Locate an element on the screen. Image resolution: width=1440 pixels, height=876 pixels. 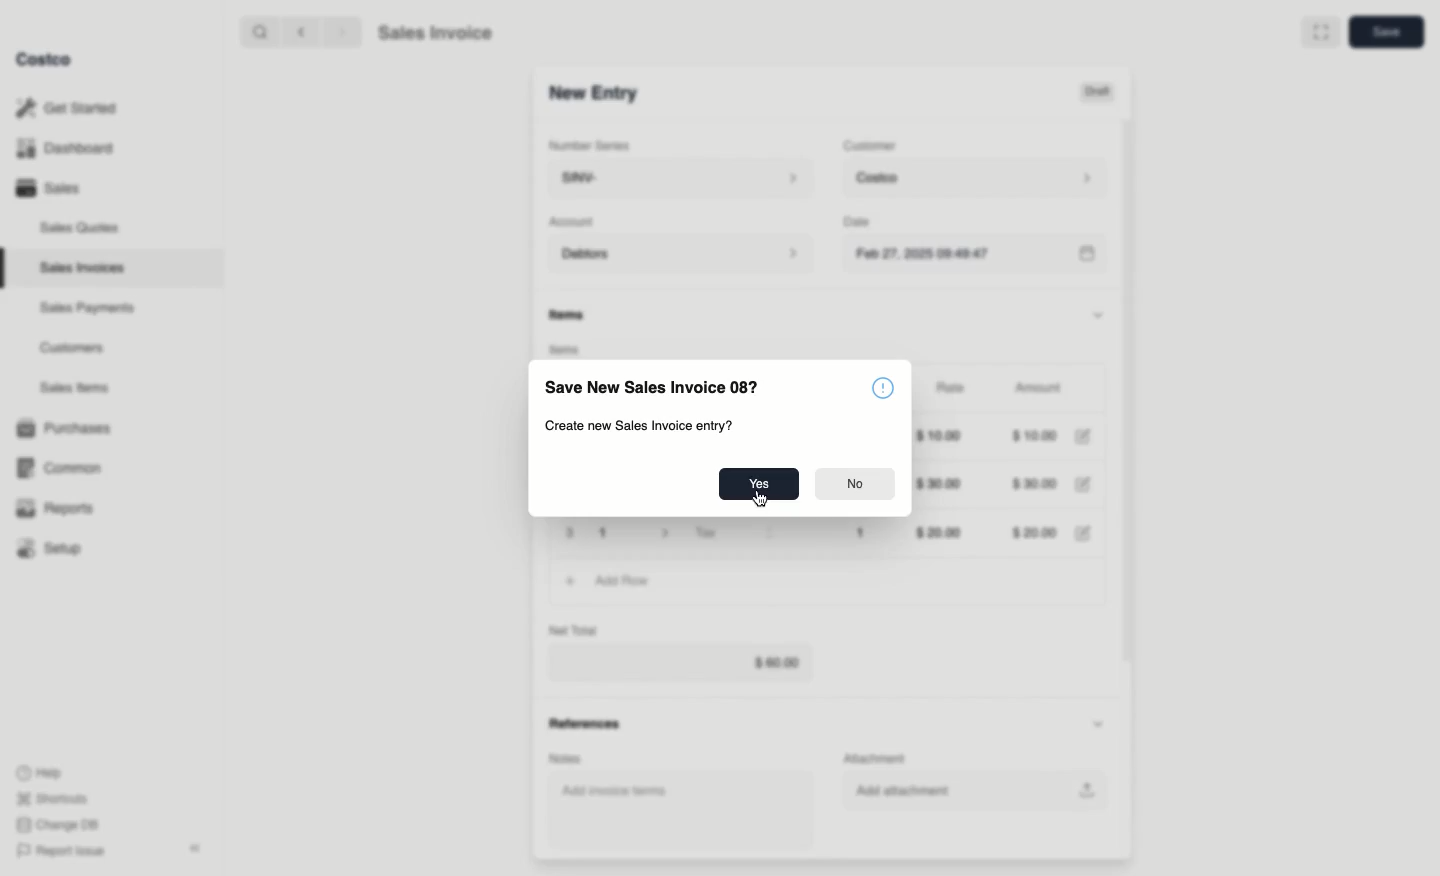
Sales Quotes is located at coordinates (81, 227).